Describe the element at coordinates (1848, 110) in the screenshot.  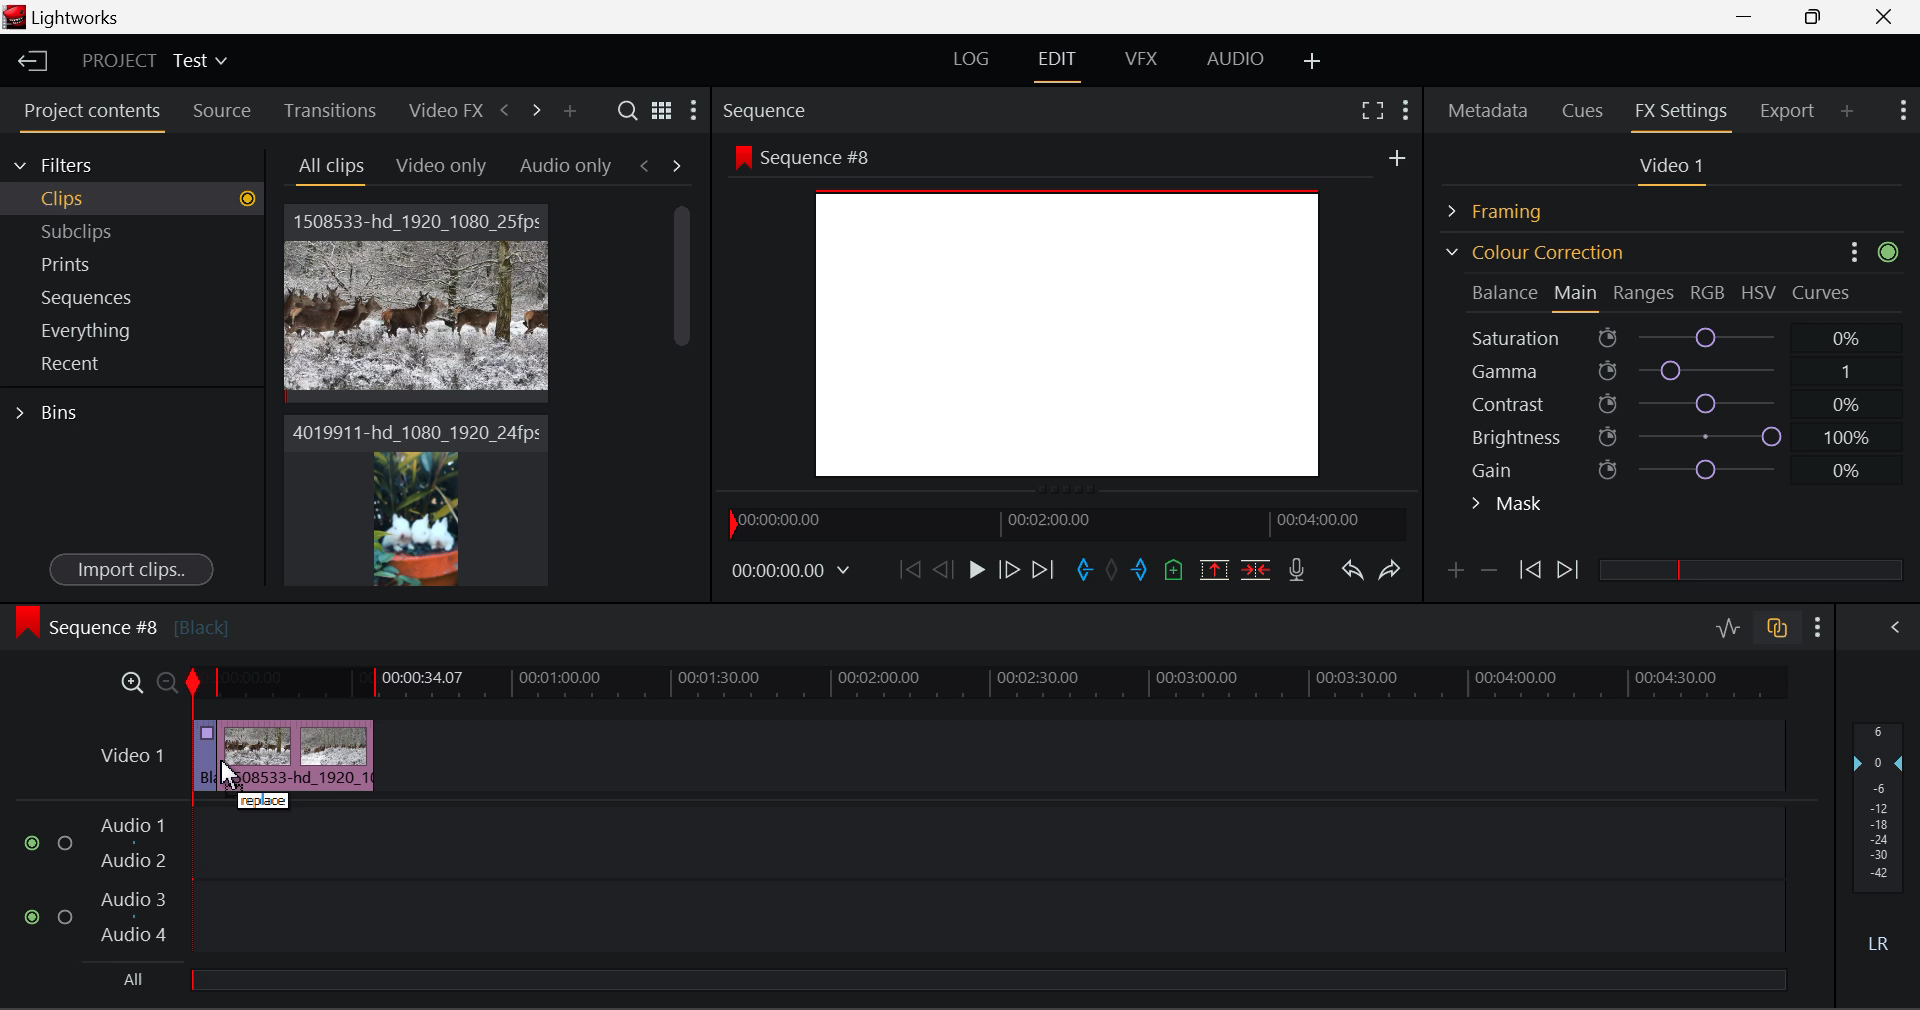
I see `Add Panel` at that location.